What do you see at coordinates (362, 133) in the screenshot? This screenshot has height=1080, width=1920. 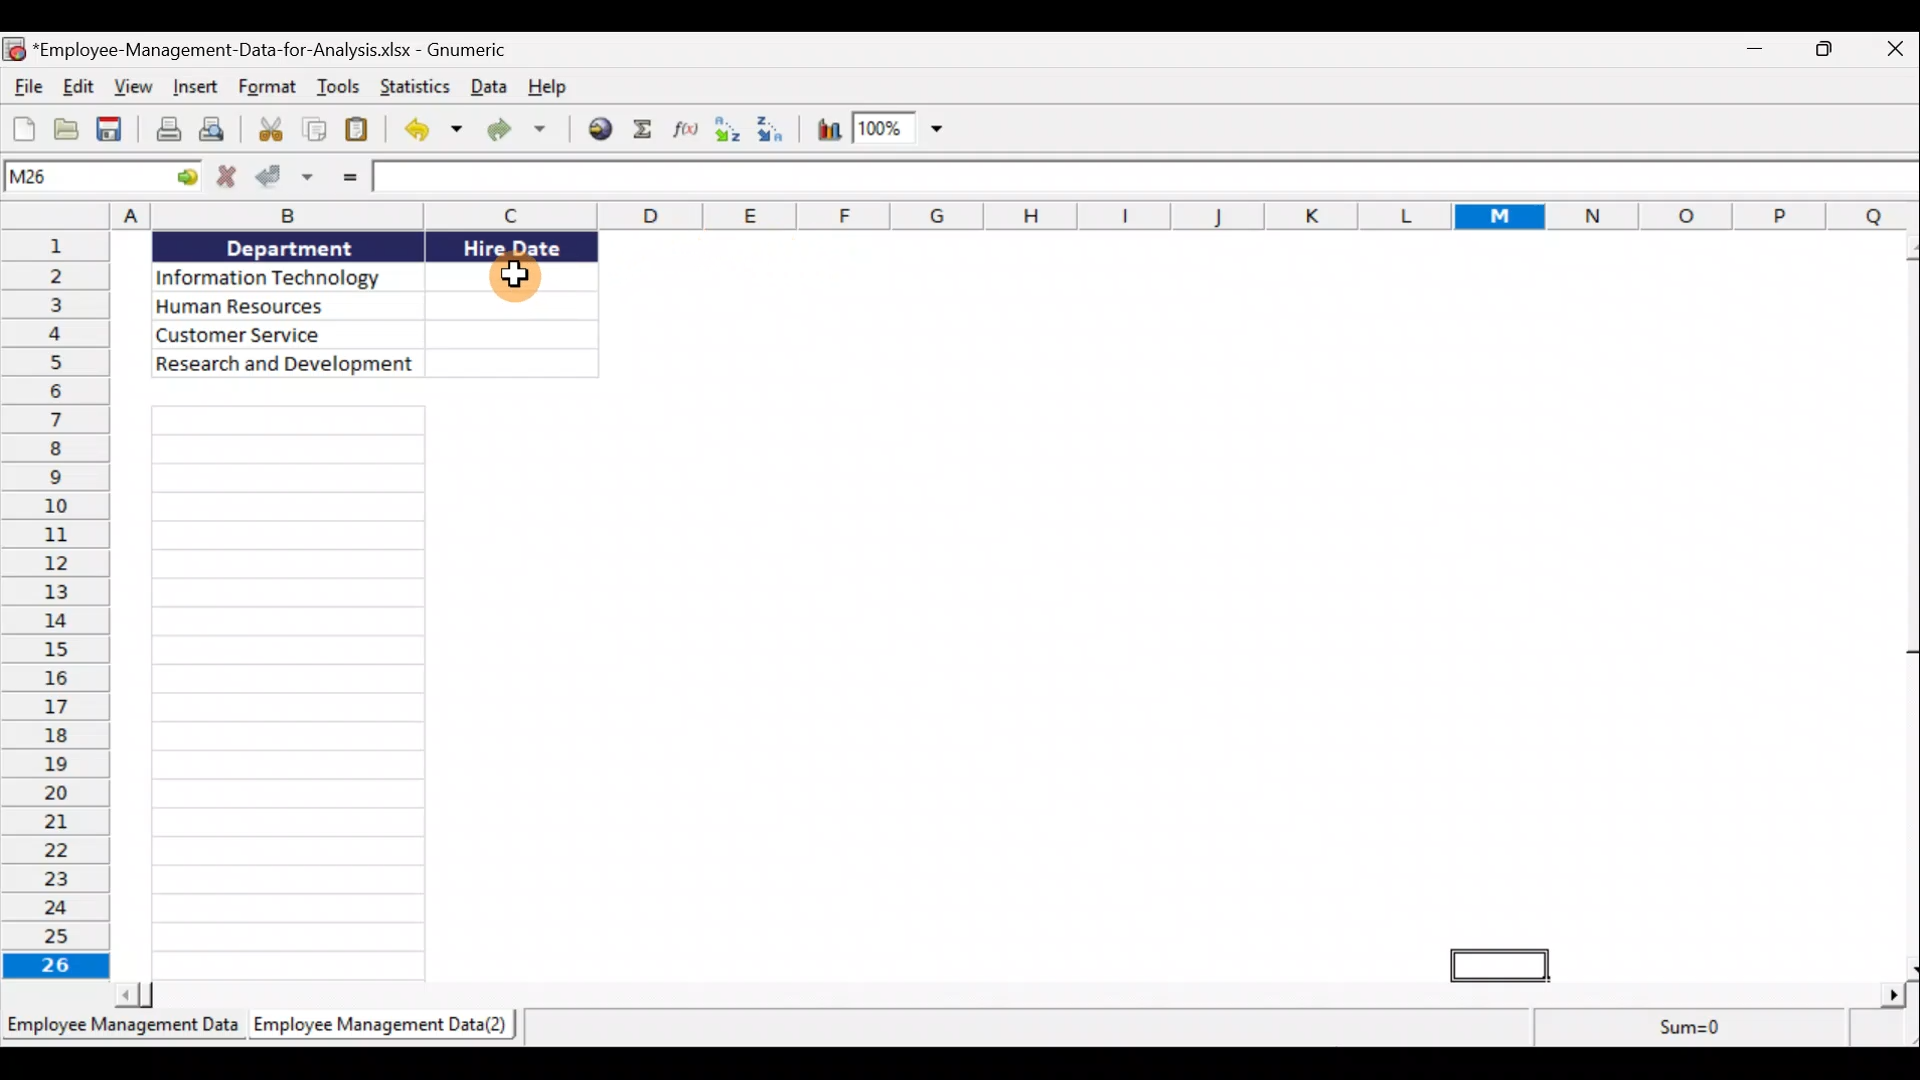 I see `Paste clipboard` at bounding box center [362, 133].